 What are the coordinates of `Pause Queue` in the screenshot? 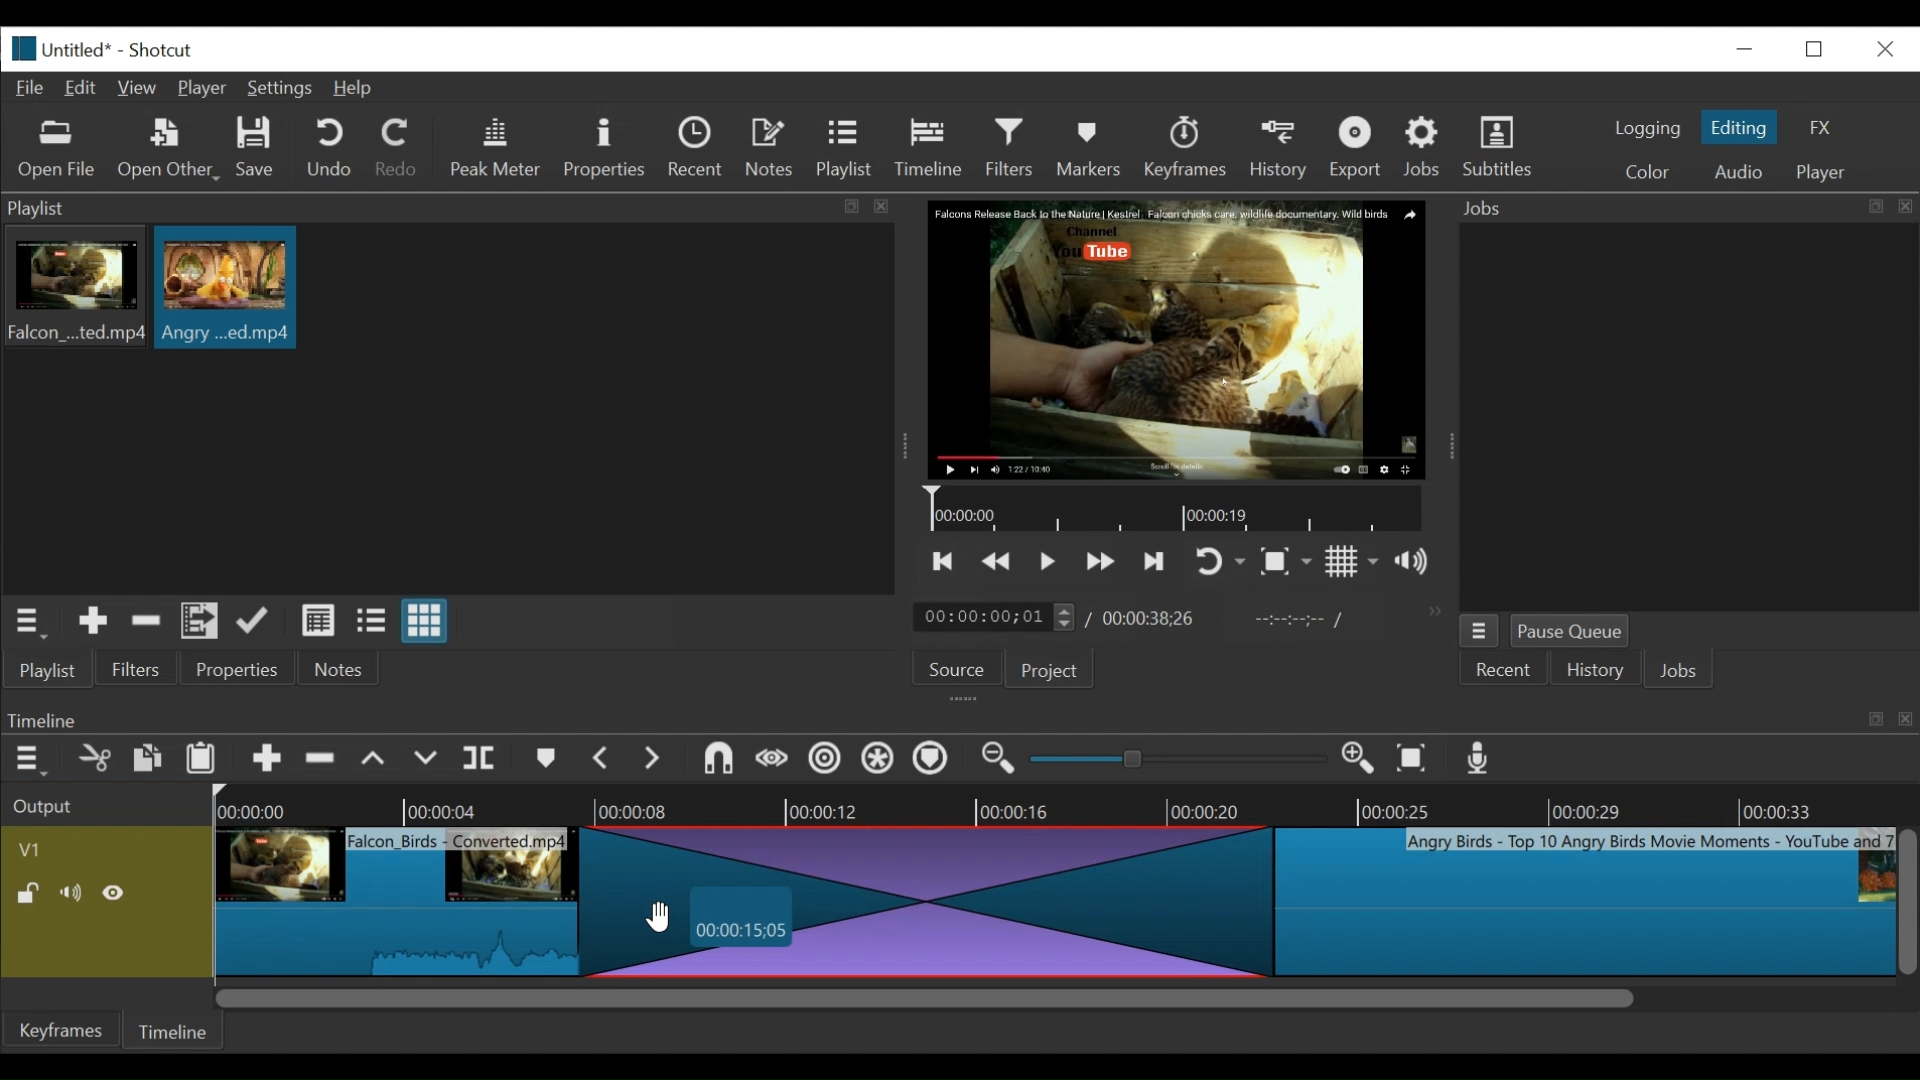 It's located at (1571, 635).